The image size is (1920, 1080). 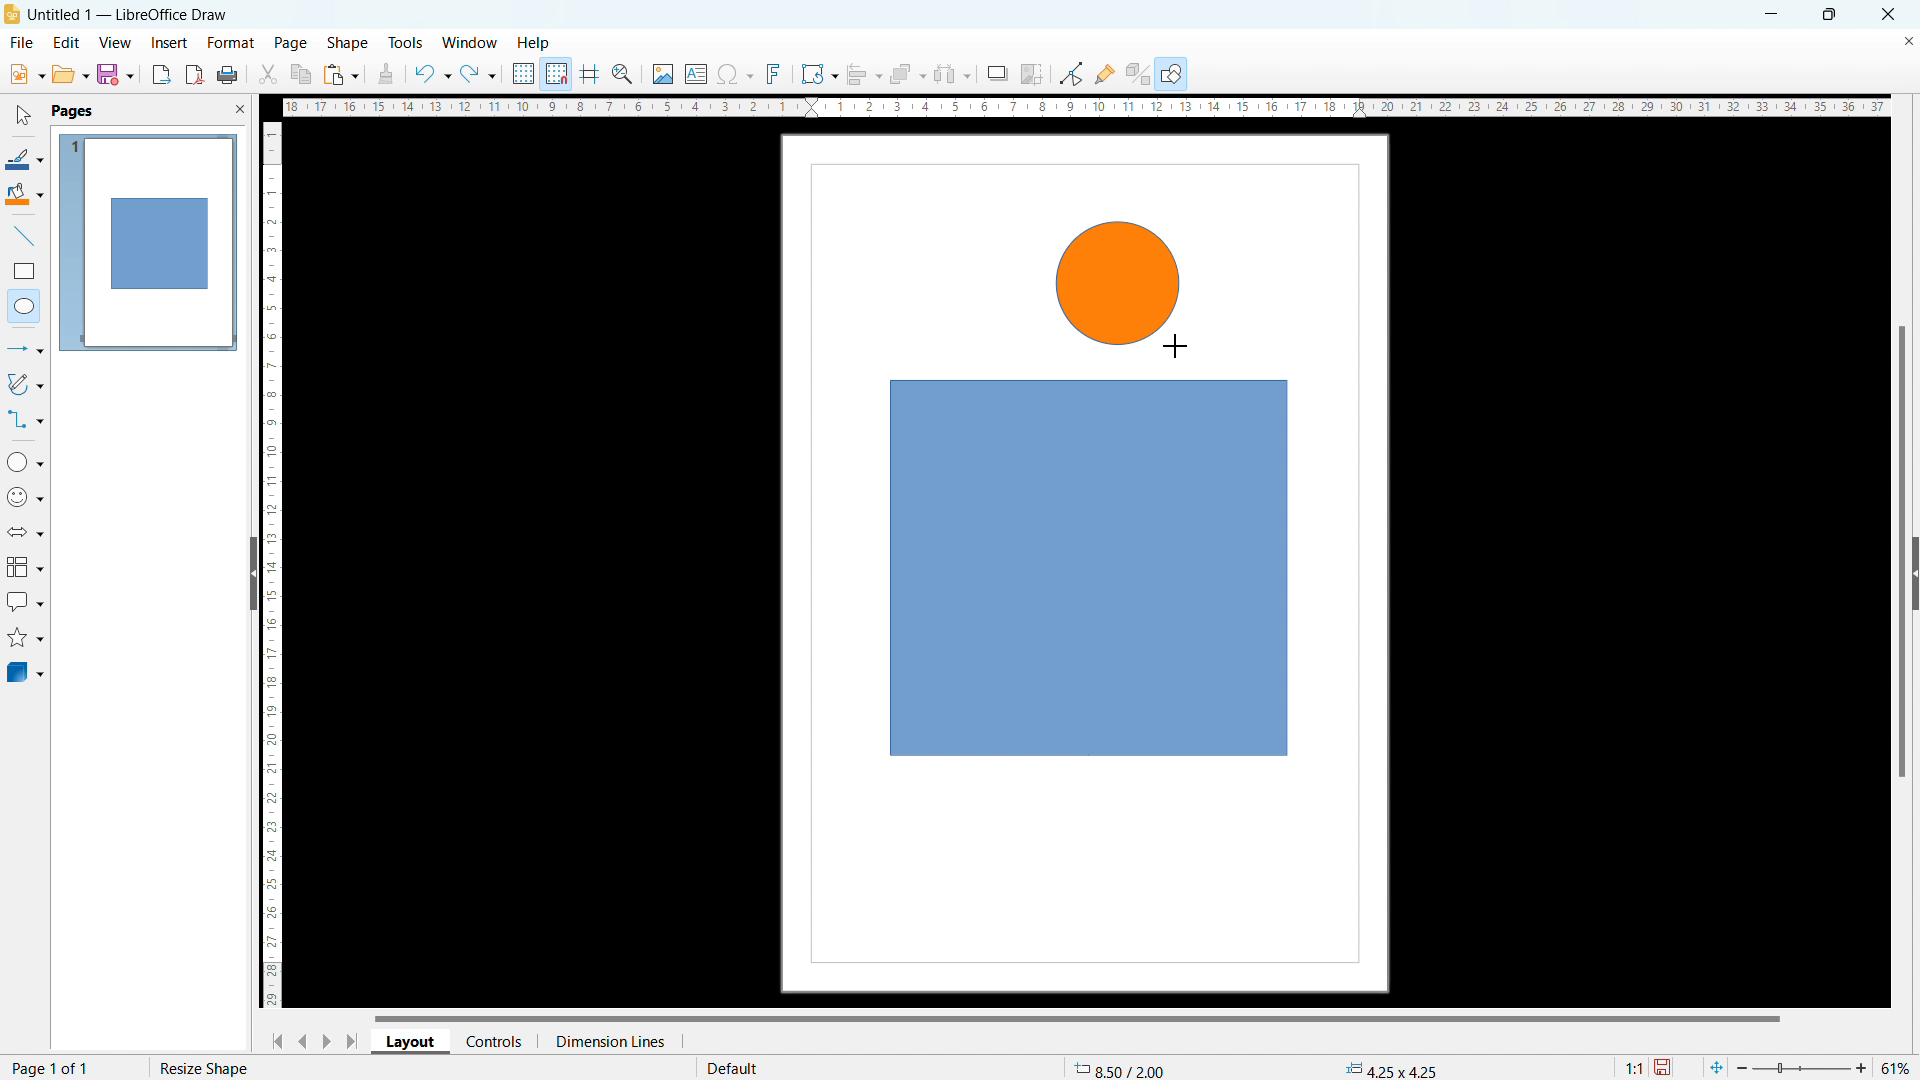 What do you see at coordinates (411, 1042) in the screenshot?
I see `layout` at bounding box center [411, 1042].